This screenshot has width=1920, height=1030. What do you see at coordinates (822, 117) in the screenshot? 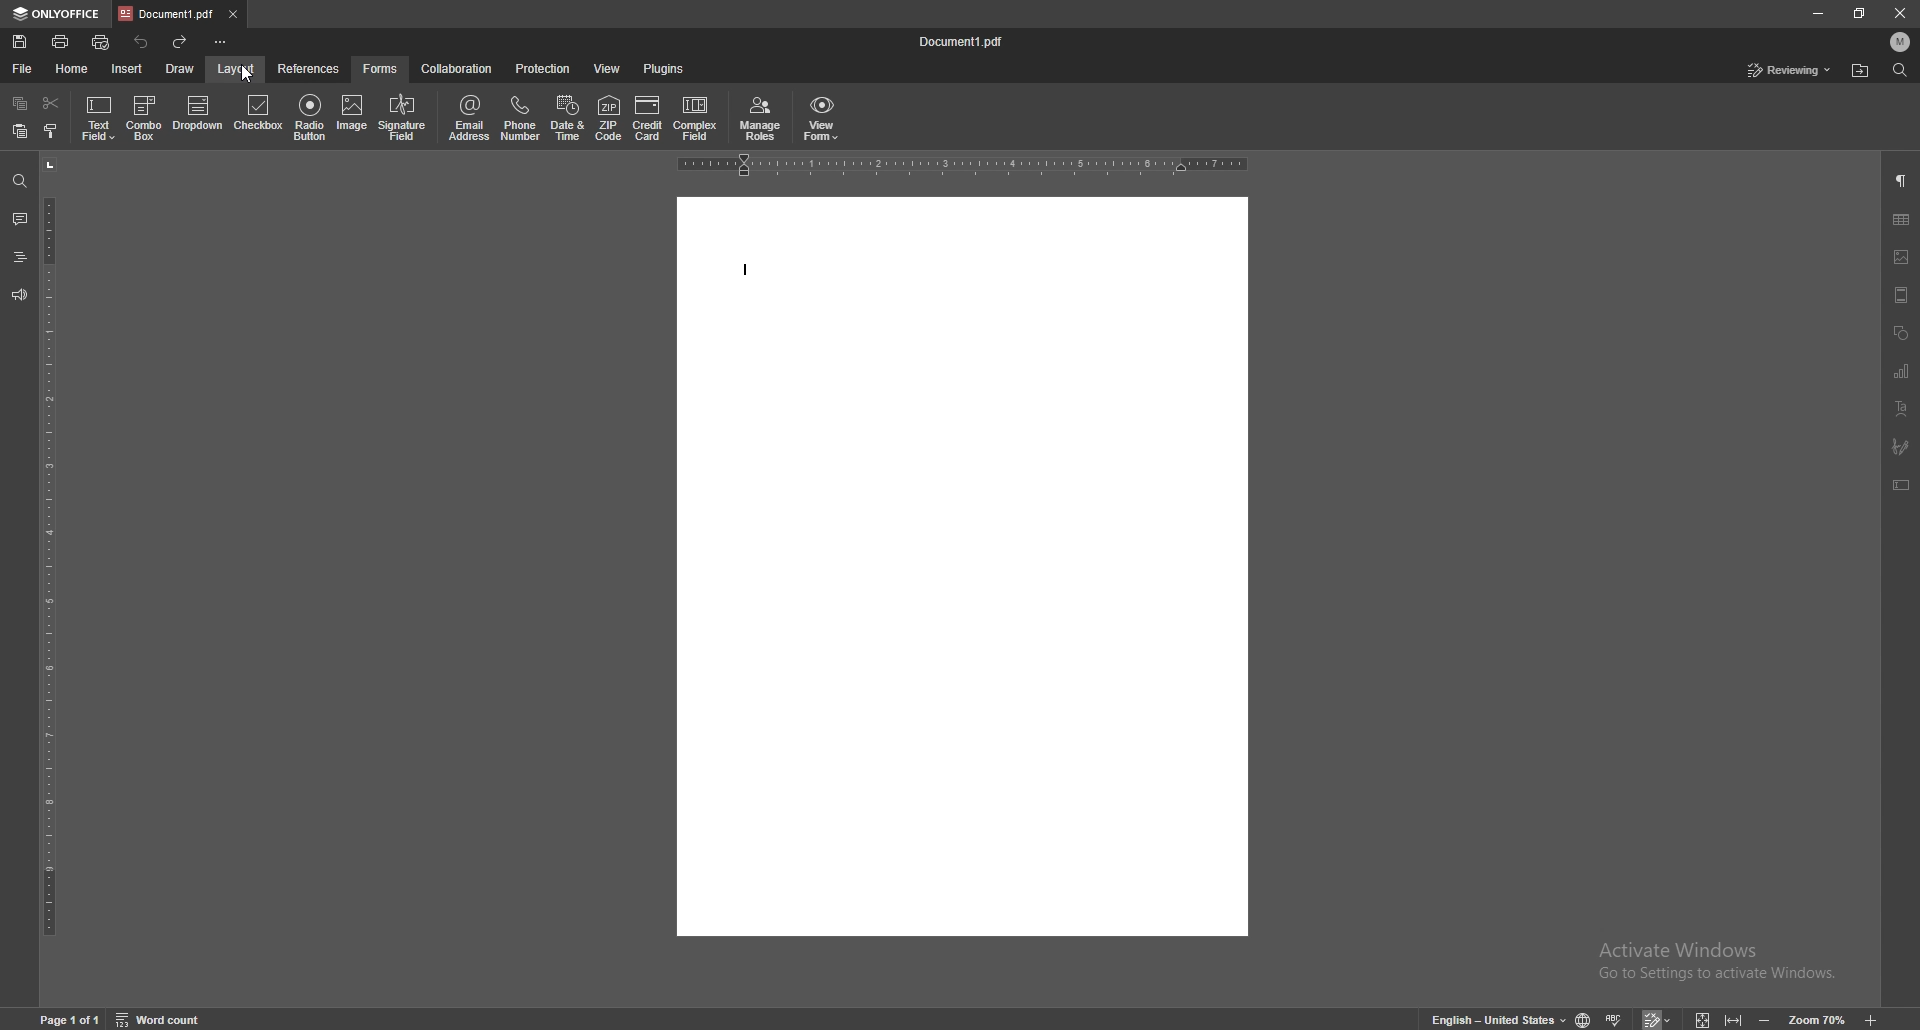
I see `view form` at bounding box center [822, 117].